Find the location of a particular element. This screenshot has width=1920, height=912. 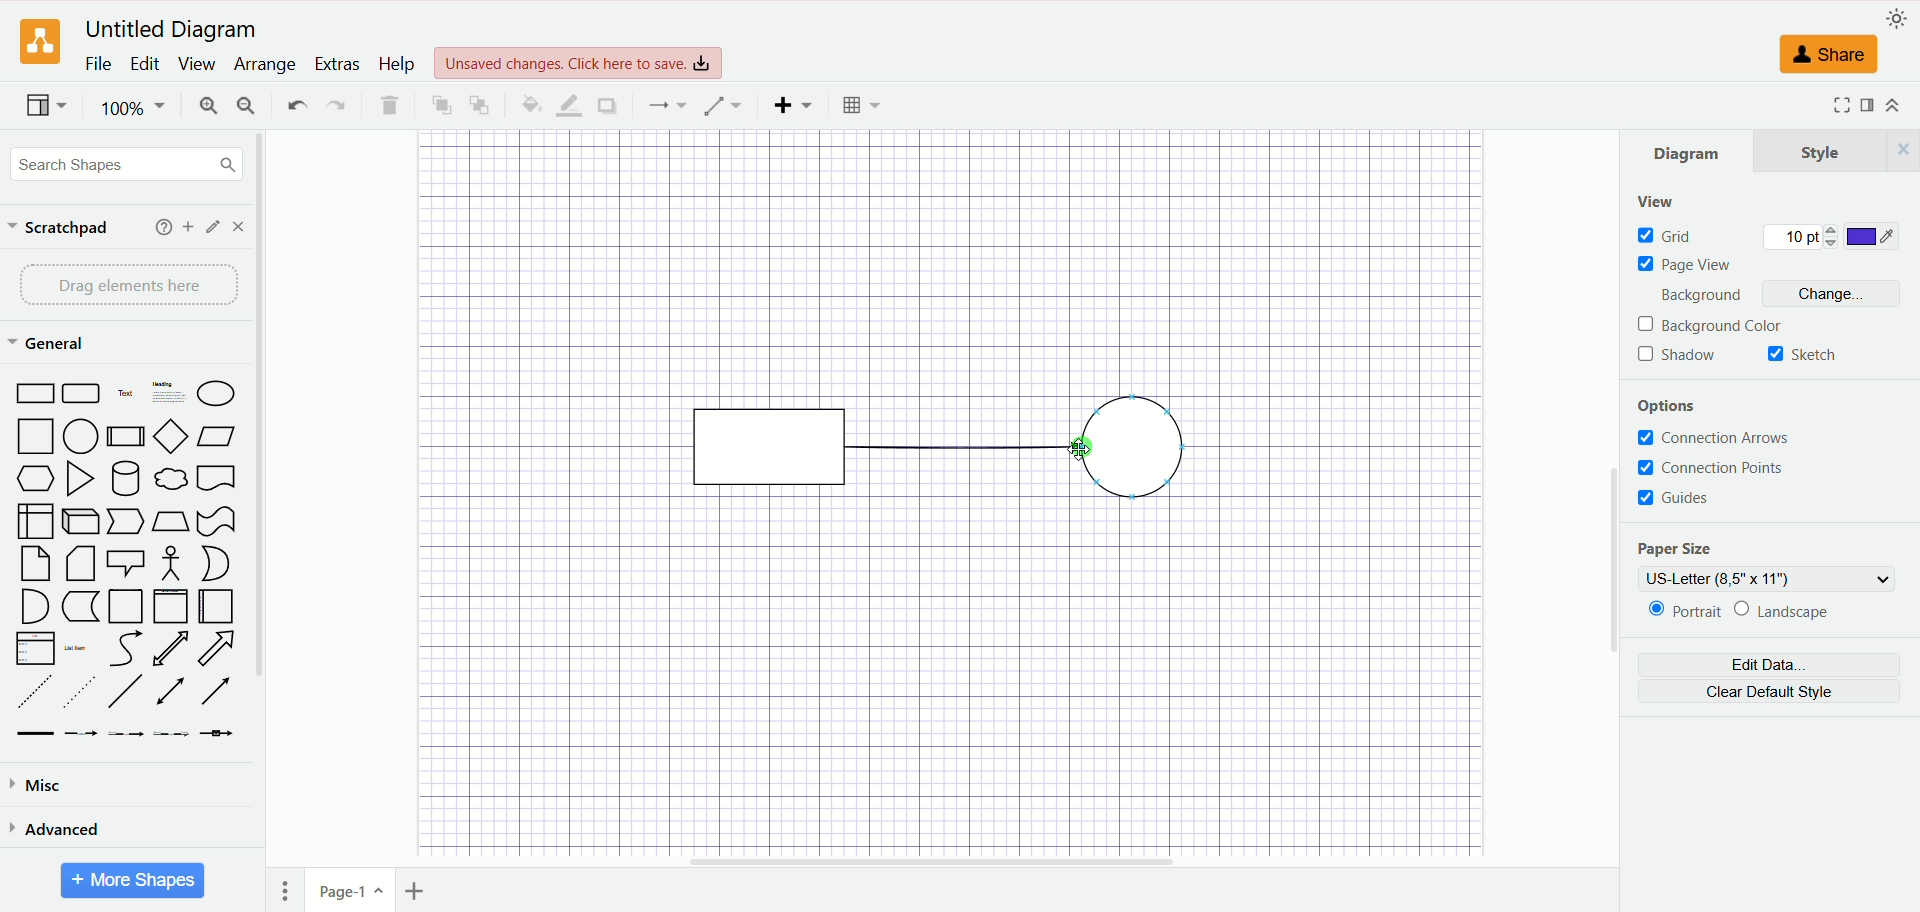

view is located at coordinates (45, 105).